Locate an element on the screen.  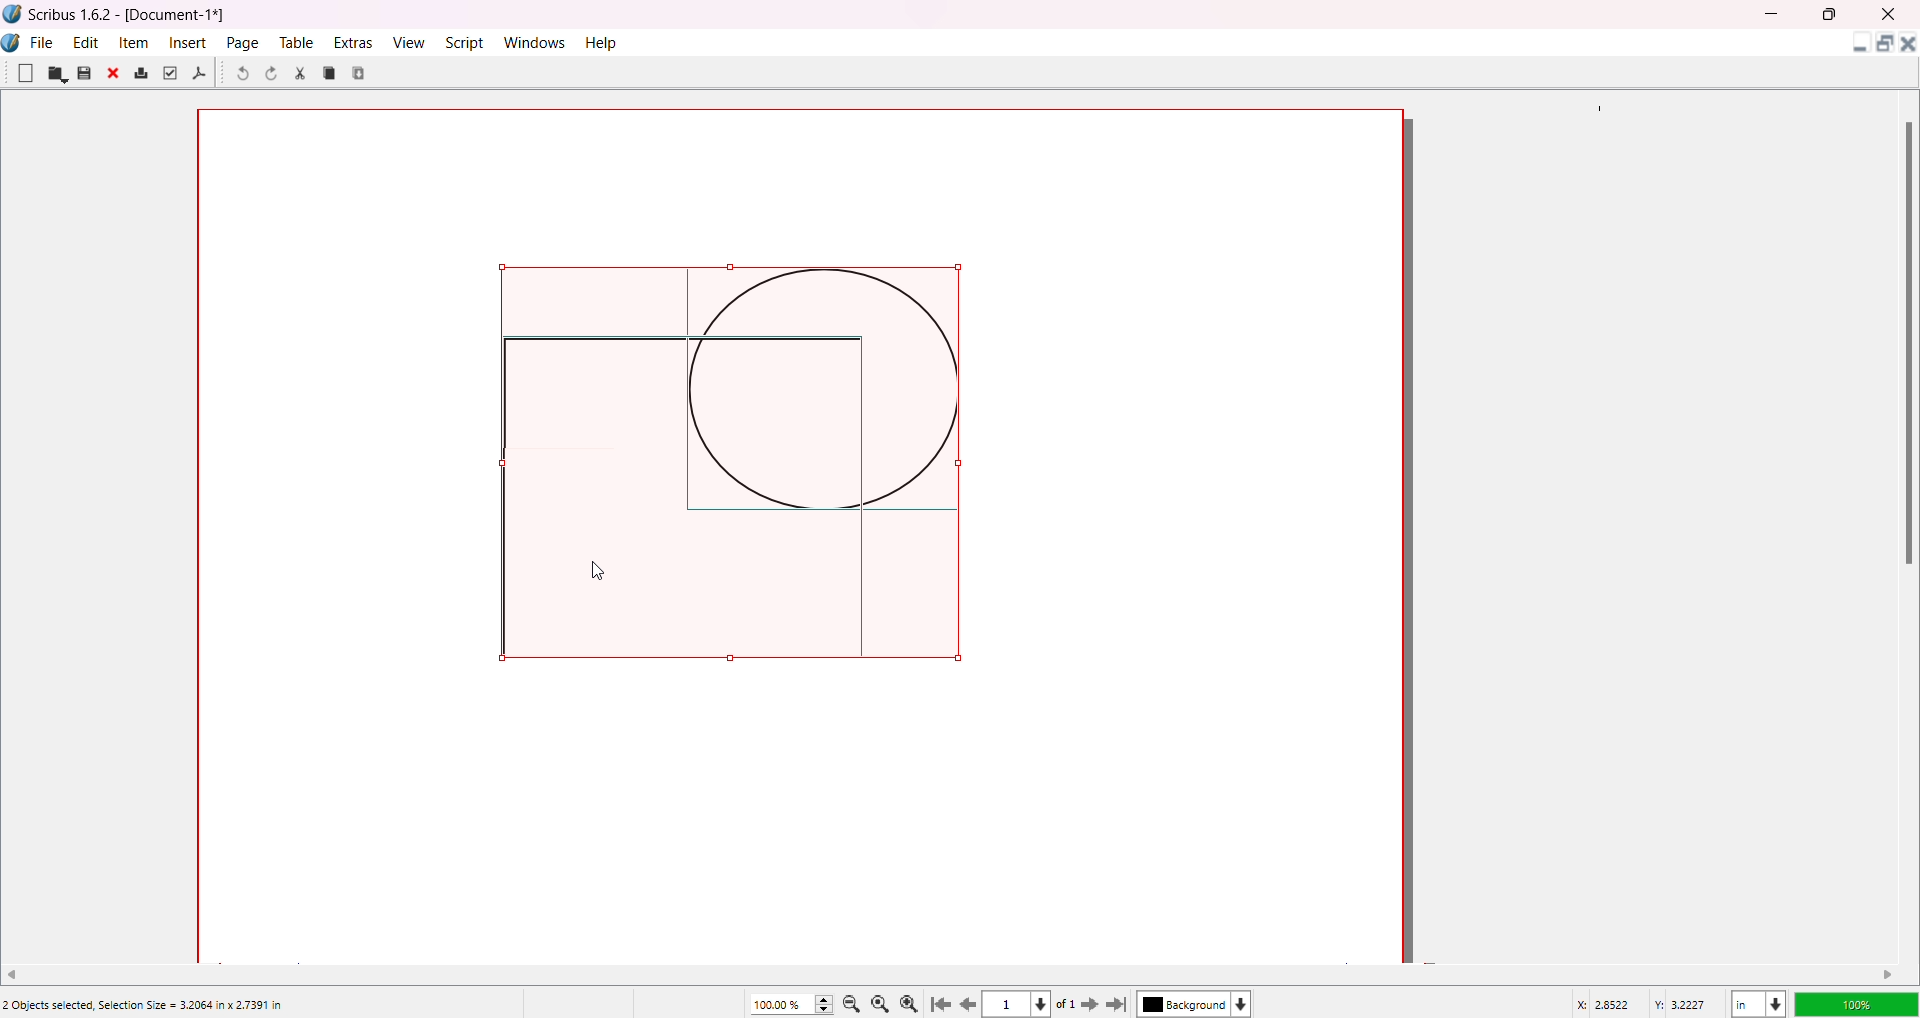
Table is located at coordinates (295, 42).